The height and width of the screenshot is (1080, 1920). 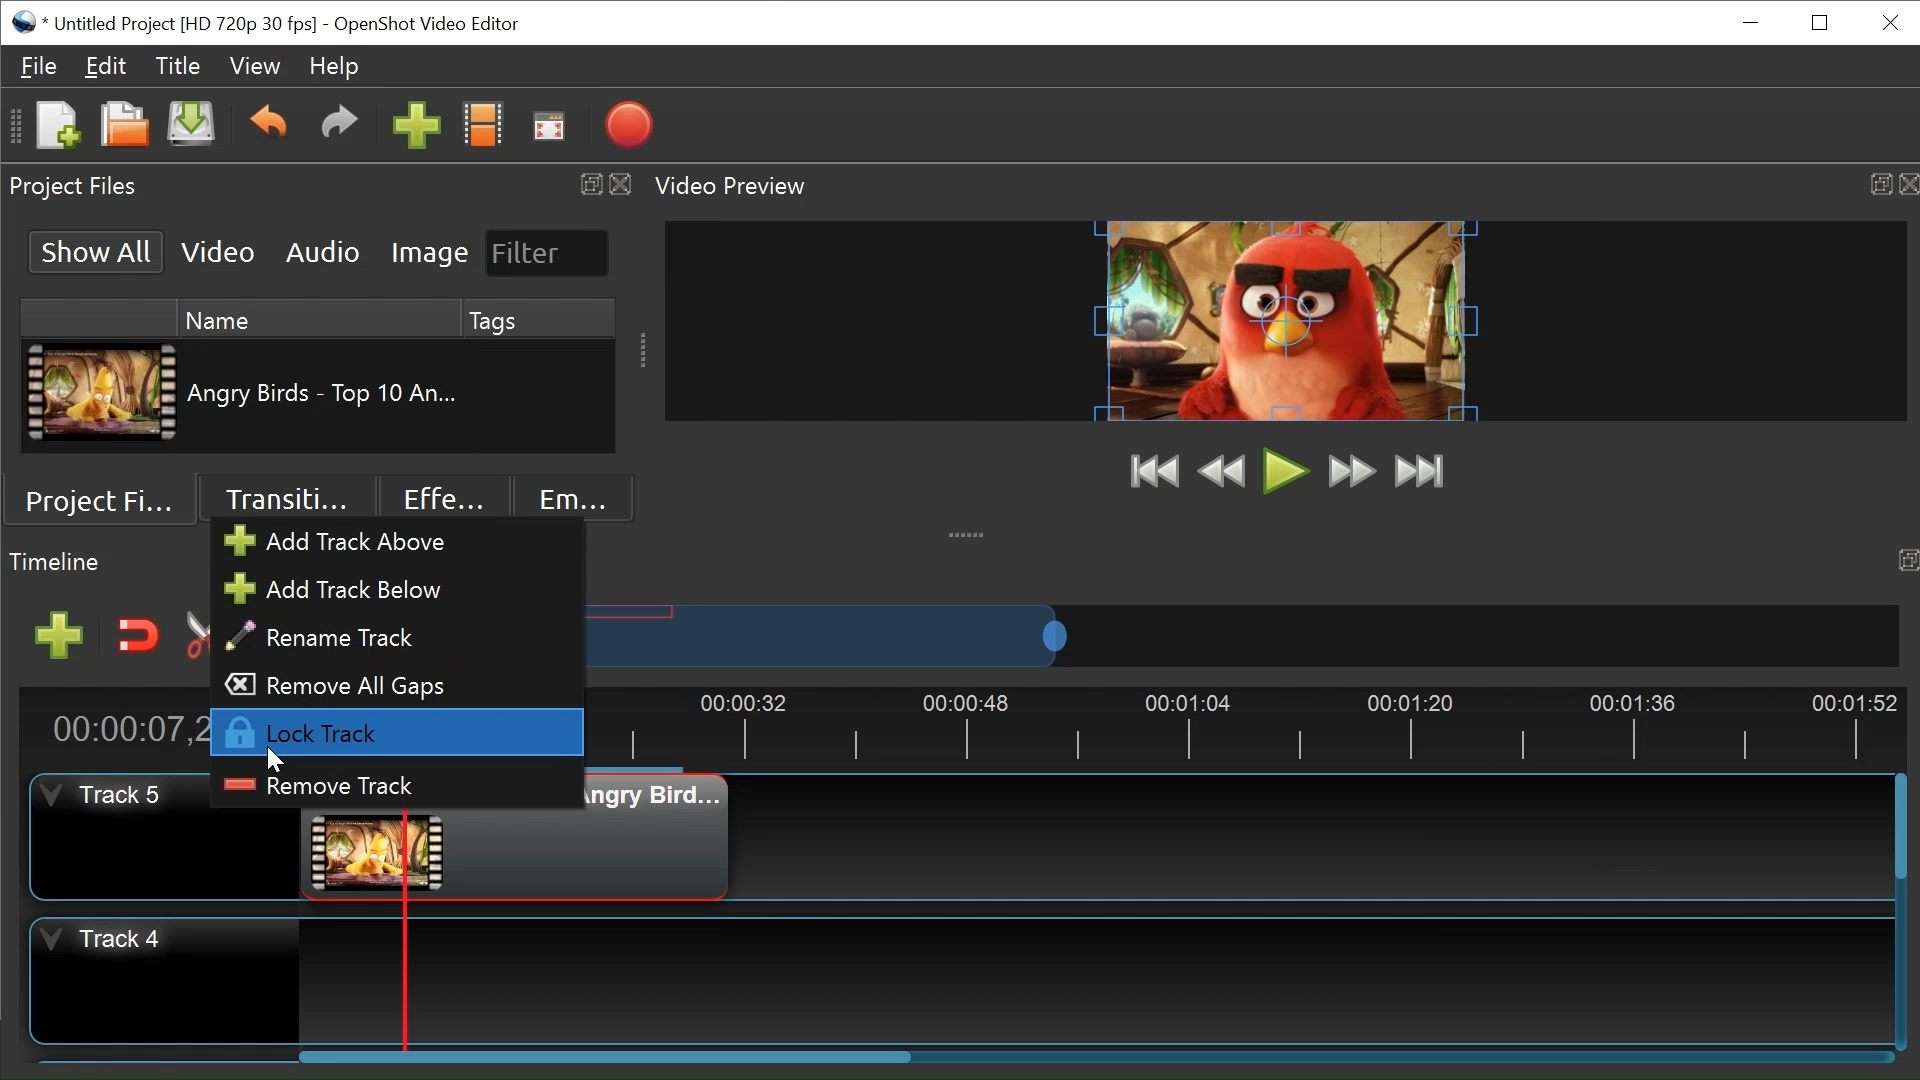 I want to click on Add Track Below, so click(x=351, y=589).